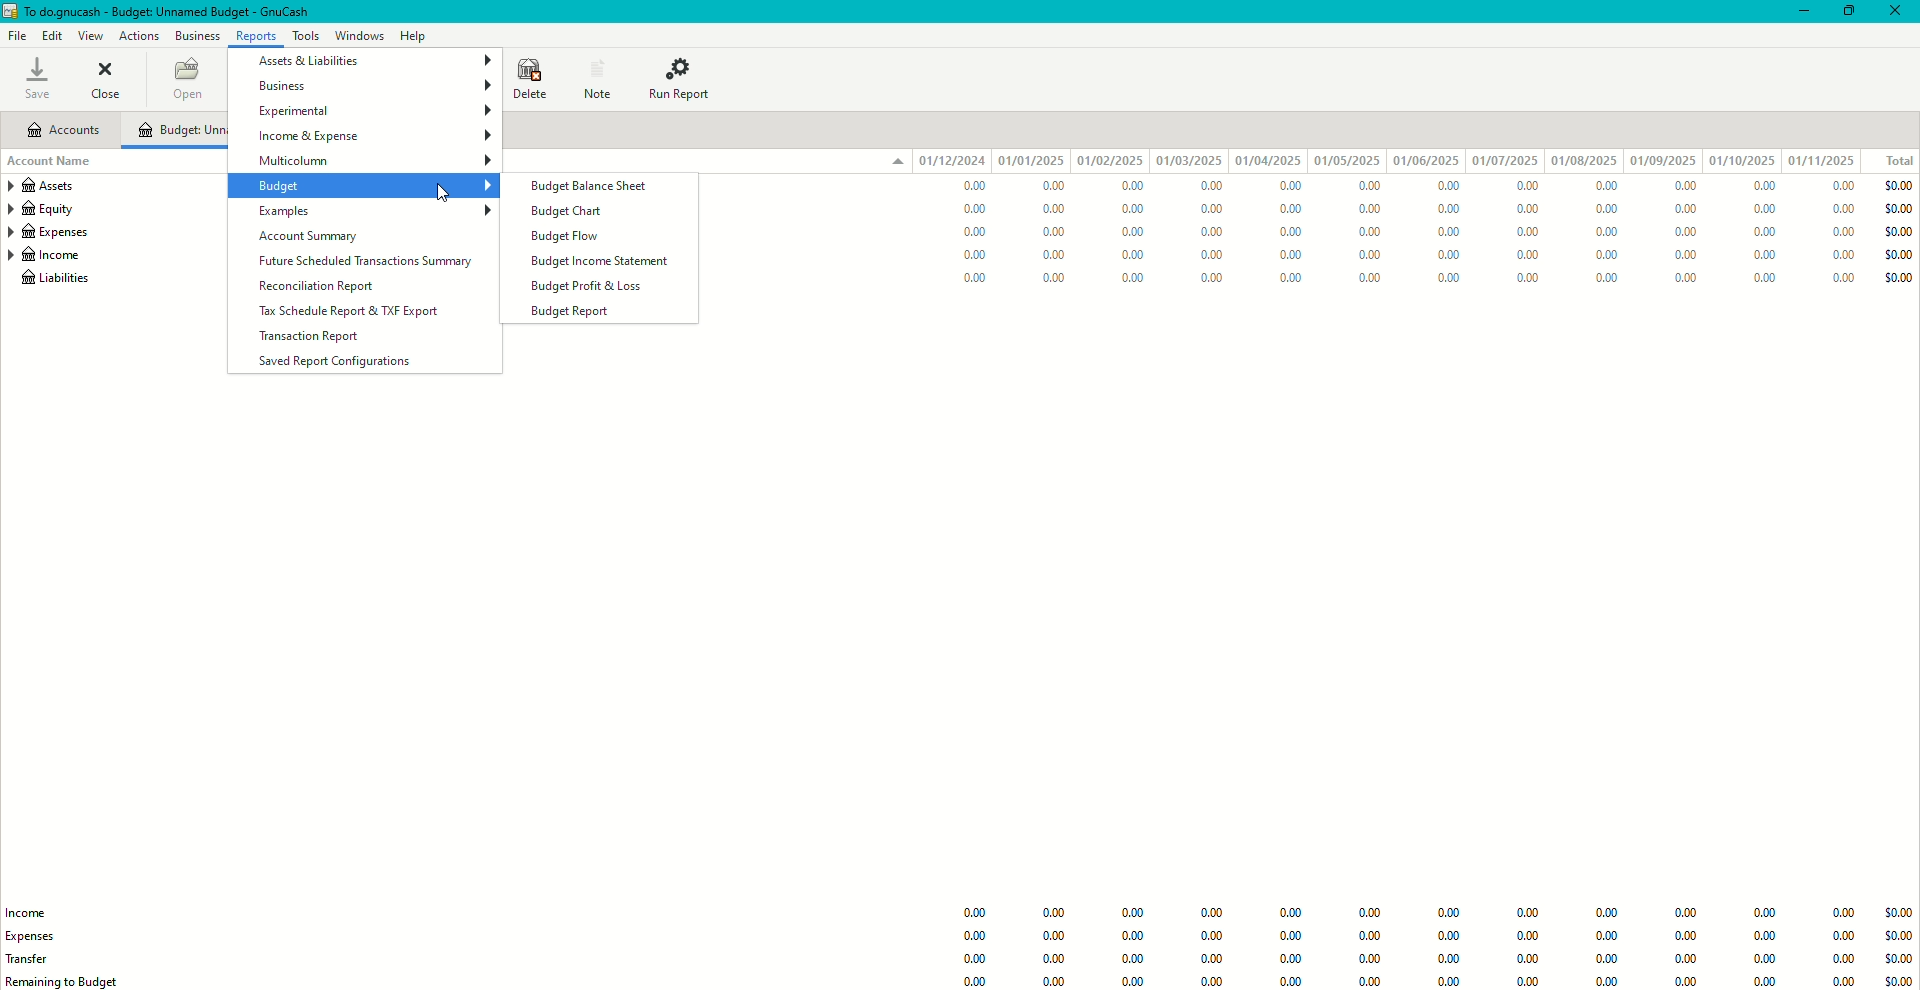 The width and height of the screenshot is (1920, 990). Describe the element at coordinates (1503, 161) in the screenshot. I see `01/07/2025` at that location.